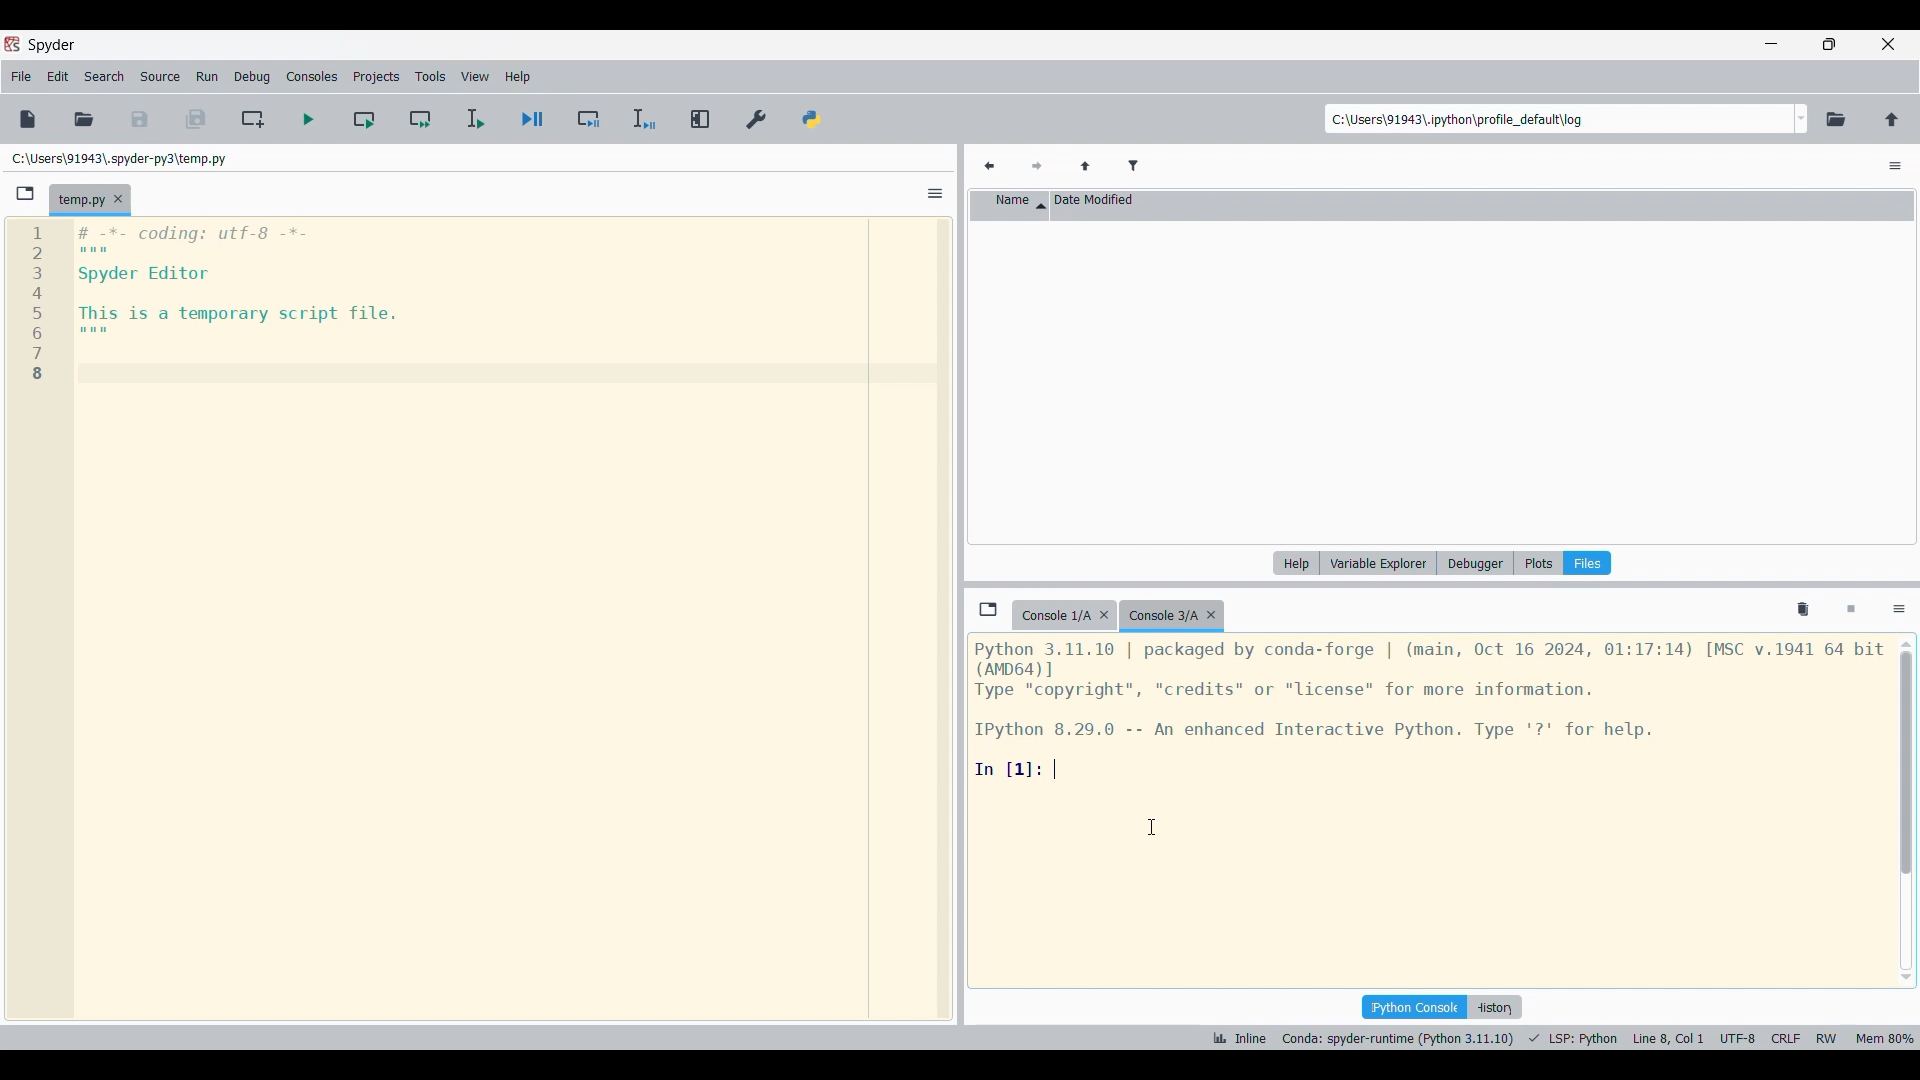 This screenshot has width=1920, height=1080. What do you see at coordinates (251, 119) in the screenshot?
I see `Create new cell at current line` at bounding box center [251, 119].